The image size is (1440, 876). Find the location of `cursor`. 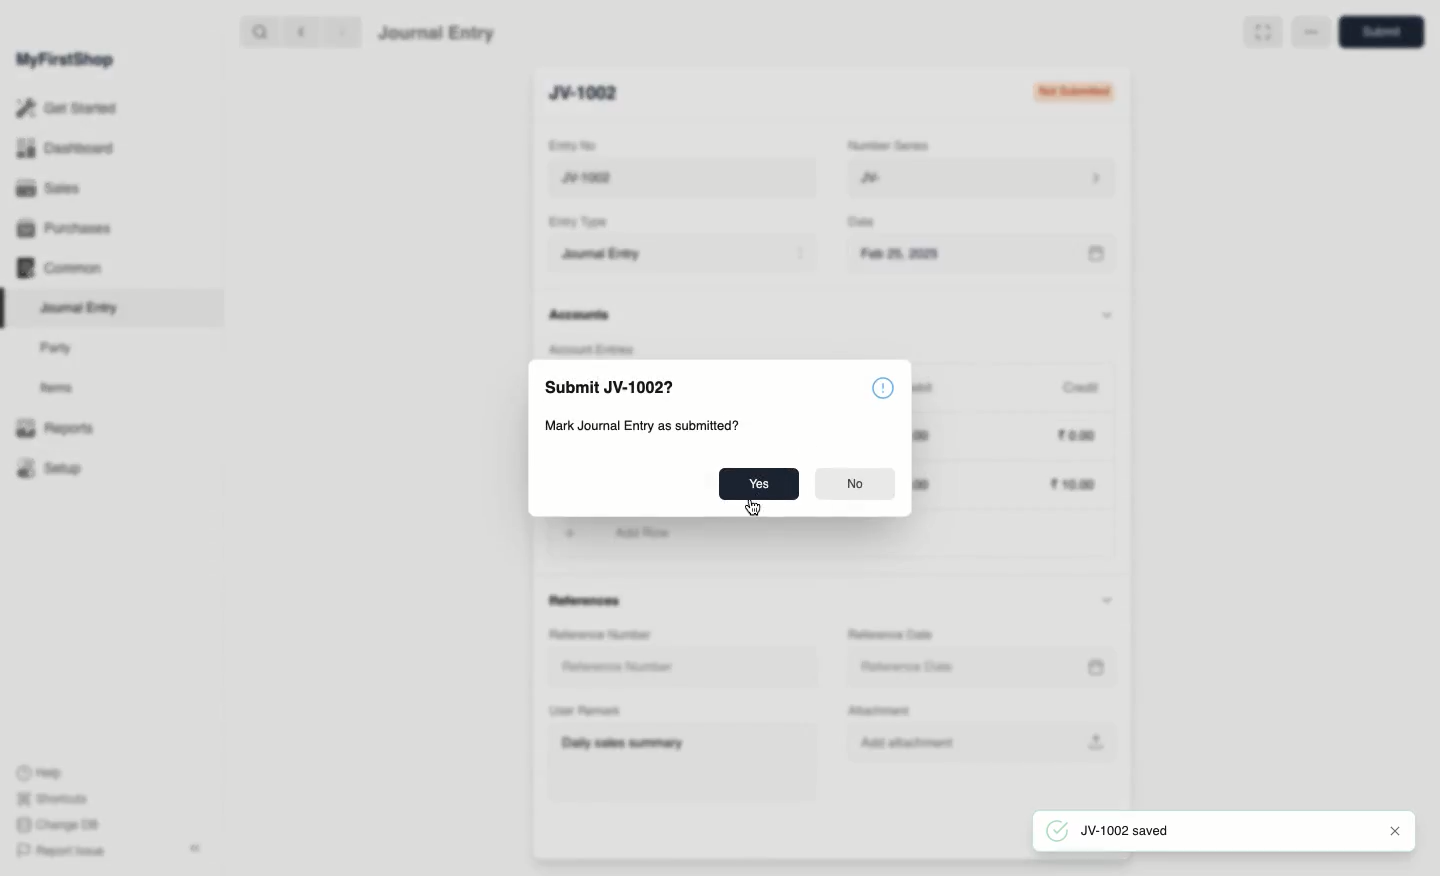

cursor is located at coordinates (756, 509).